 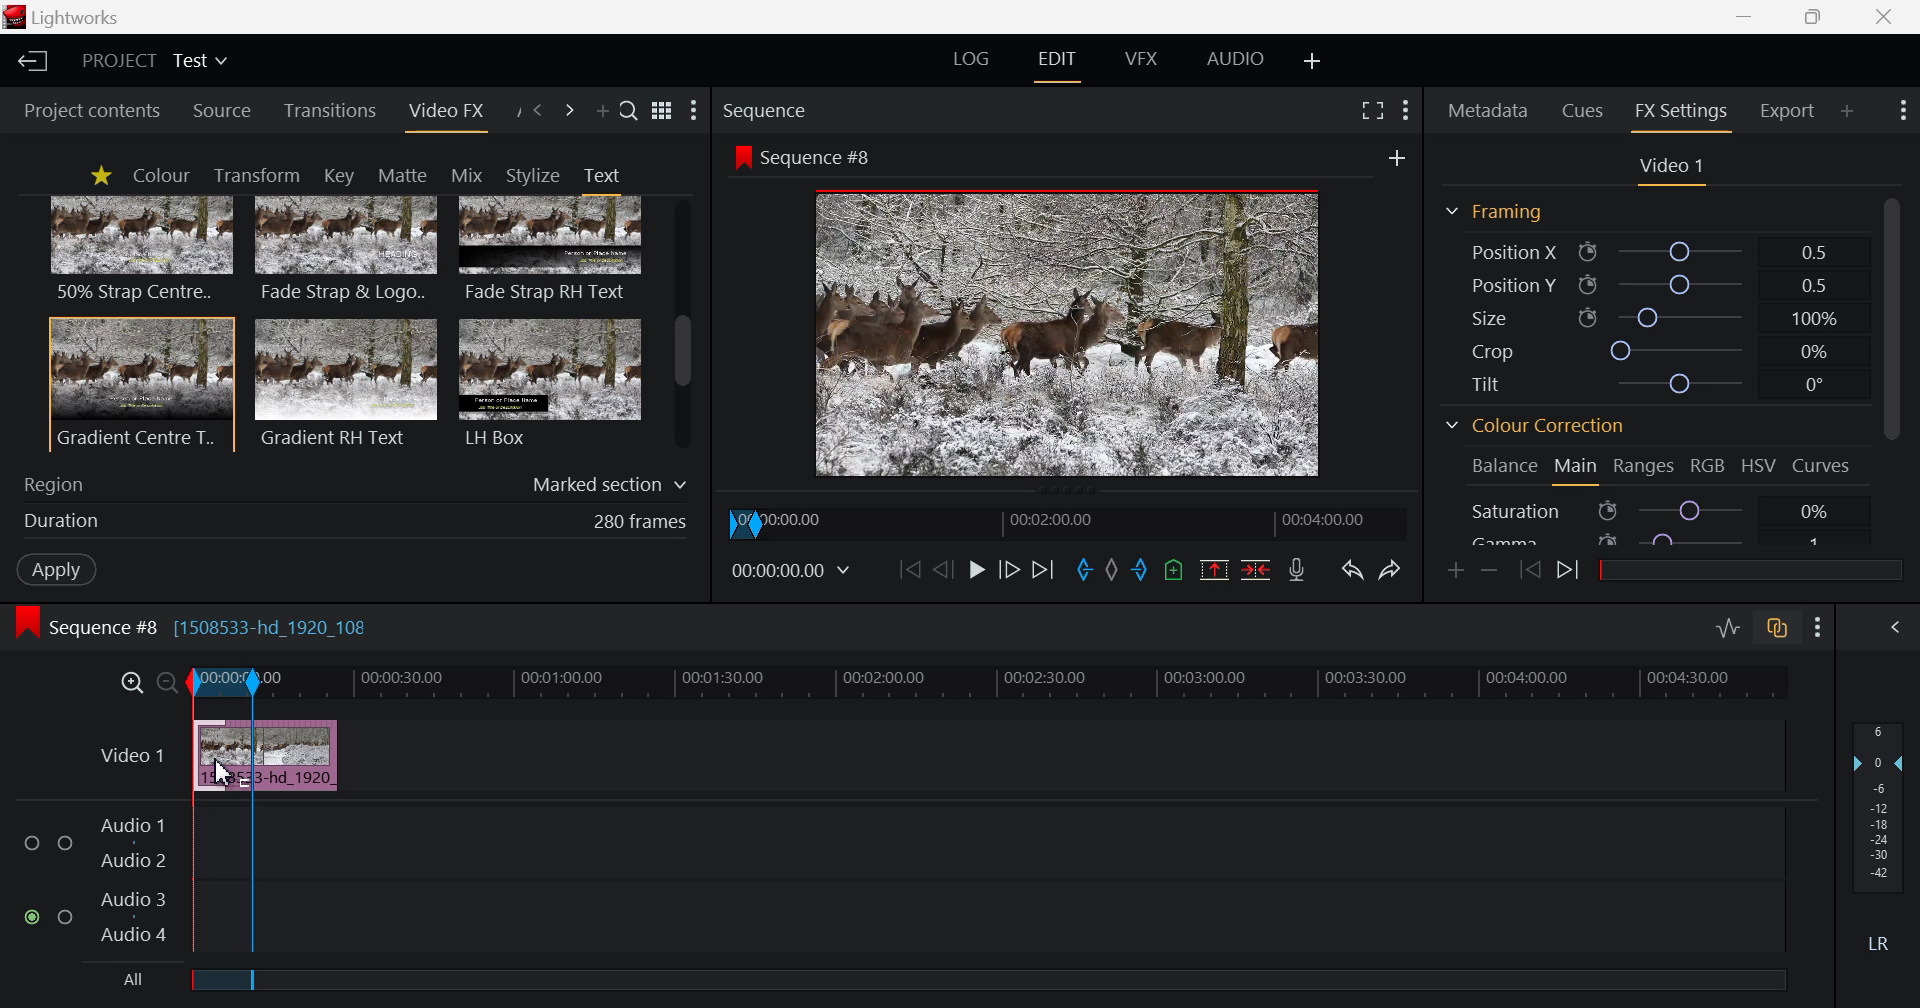 What do you see at coordinates (1672, 167) in the screenshot?
I see `Video Settings` at bounding box center [1672, 167].